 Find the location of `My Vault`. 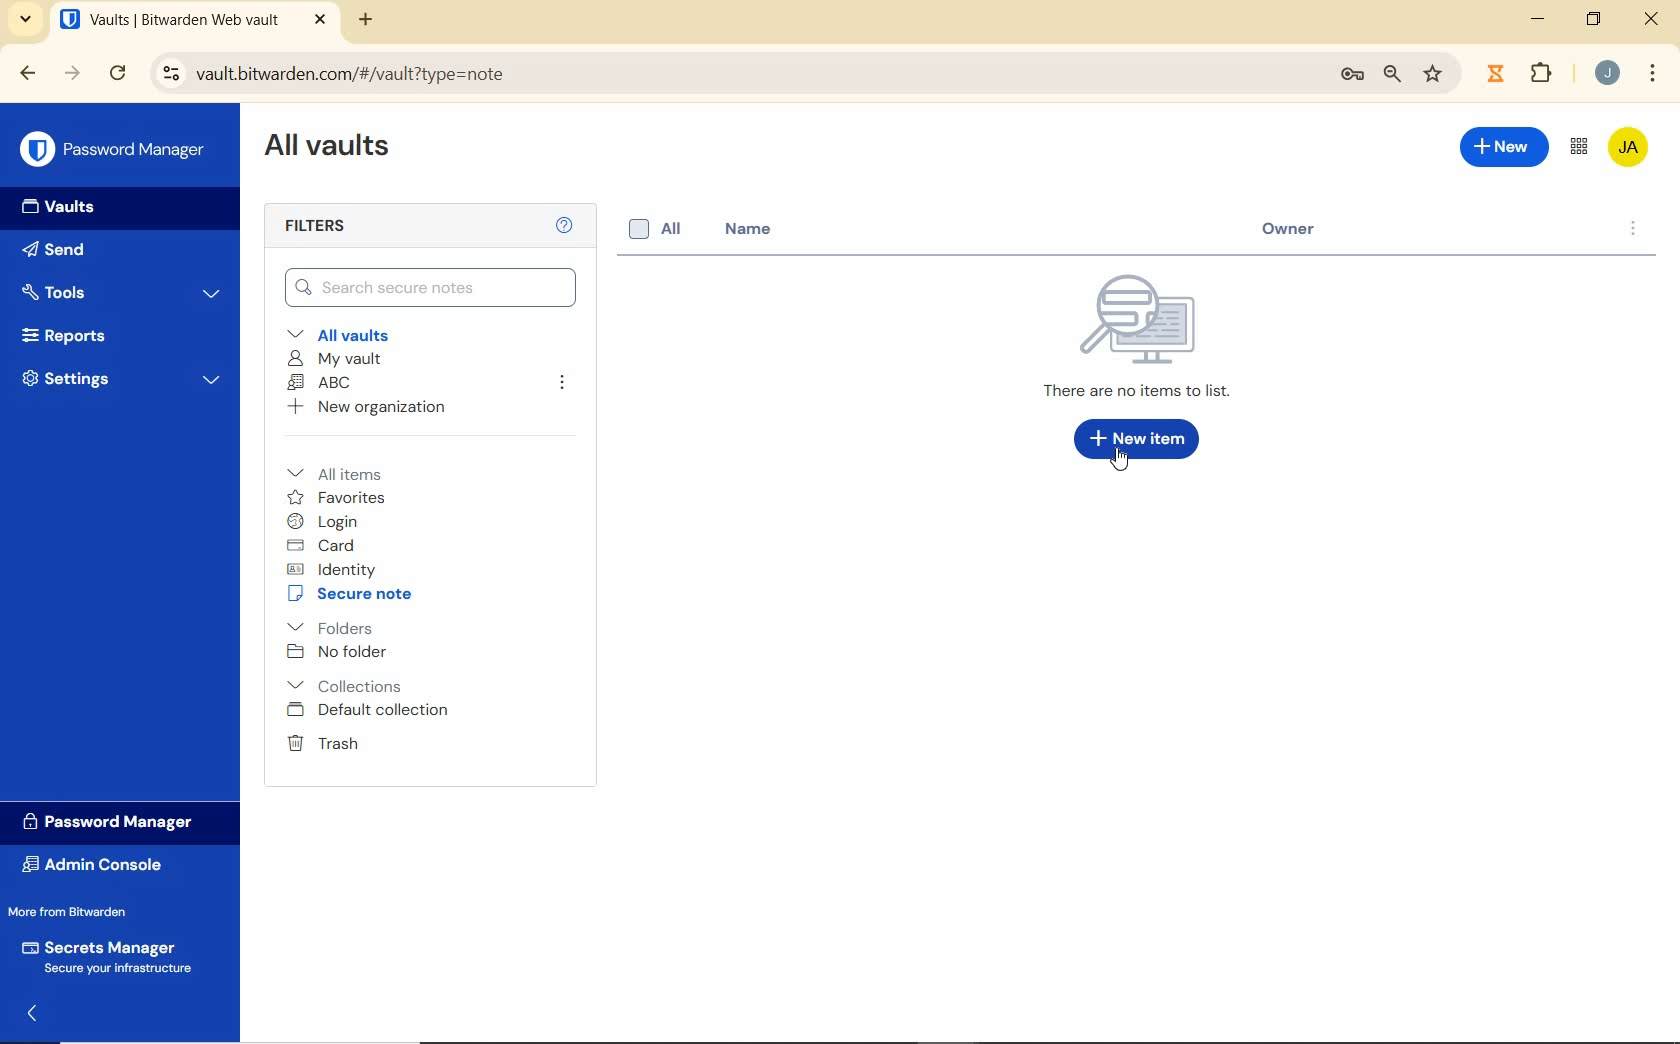

My Vault is located at coordinates (334, 360).